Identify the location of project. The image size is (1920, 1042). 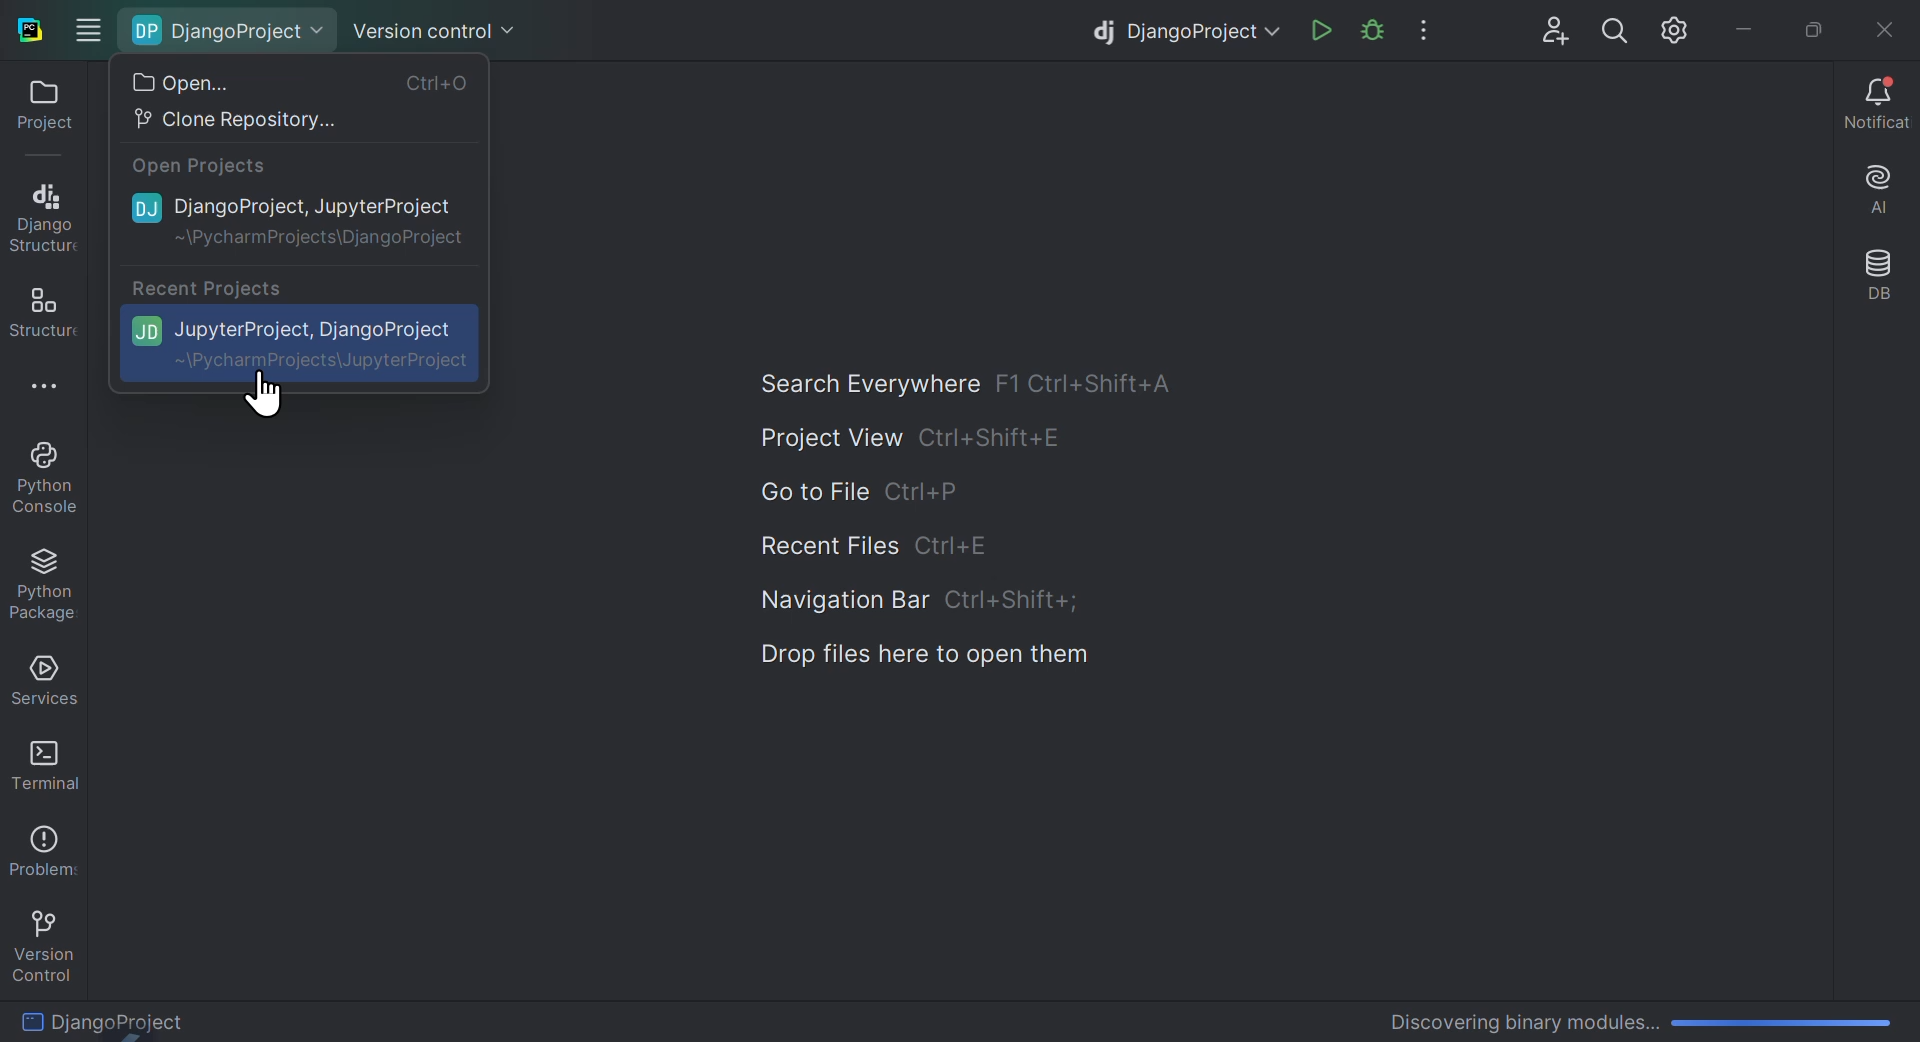
(37, 112).